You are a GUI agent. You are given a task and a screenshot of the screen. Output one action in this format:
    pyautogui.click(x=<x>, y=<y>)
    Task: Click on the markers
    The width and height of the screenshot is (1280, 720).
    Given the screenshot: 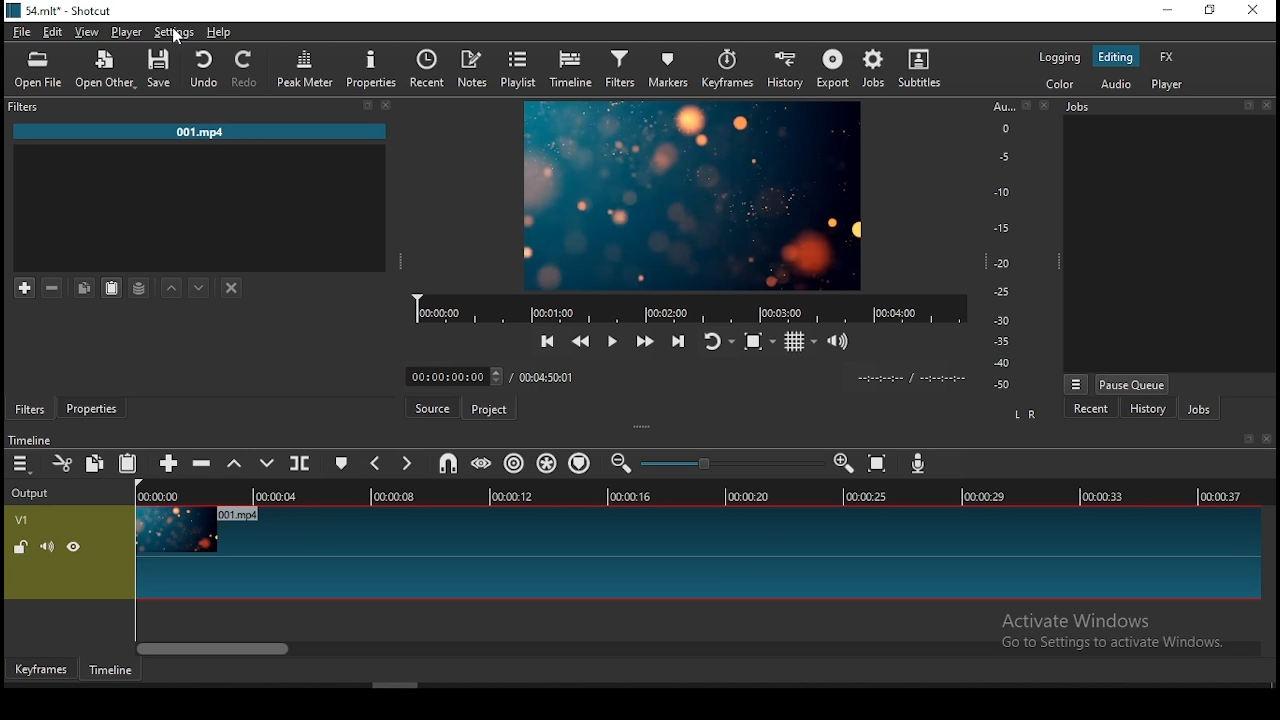 What is the action you would take?
    pyautogui.click(x=668, y=68)
    